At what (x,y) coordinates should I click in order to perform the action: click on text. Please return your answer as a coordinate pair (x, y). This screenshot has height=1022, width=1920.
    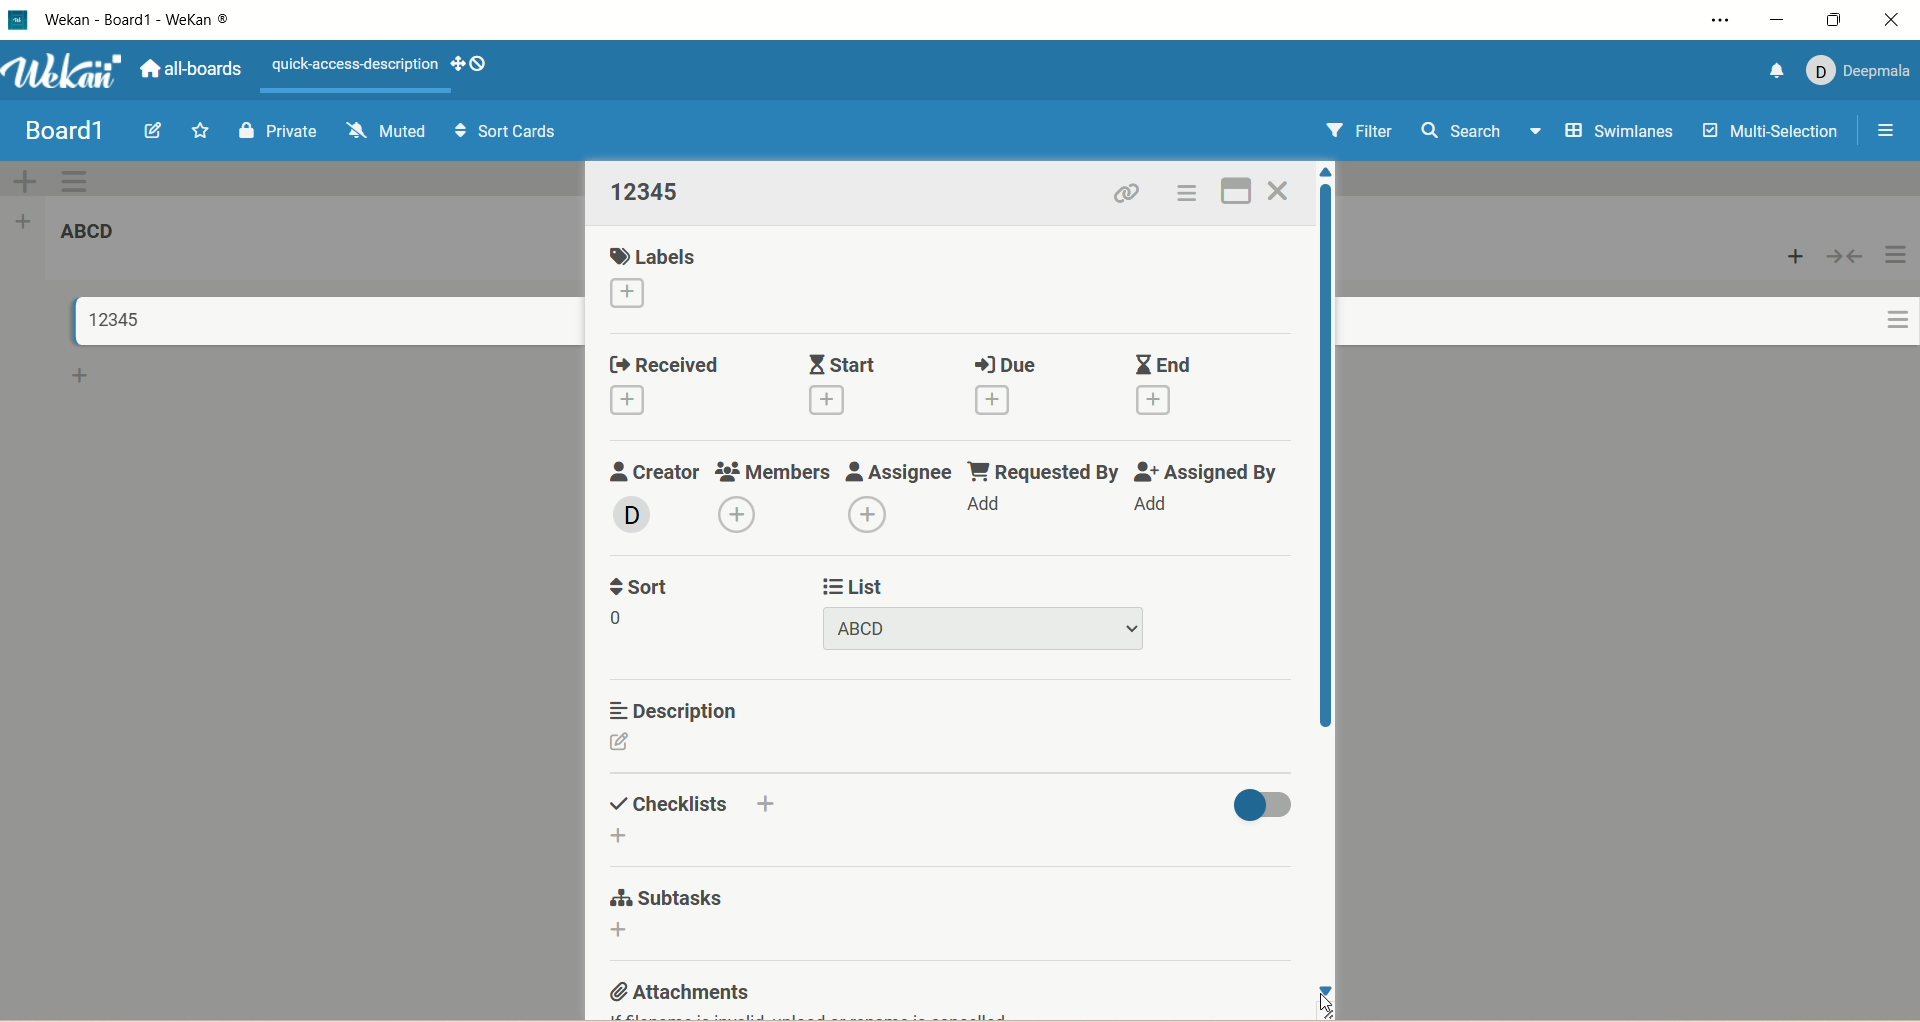
    Looking at the image, I should click on (356, 65).